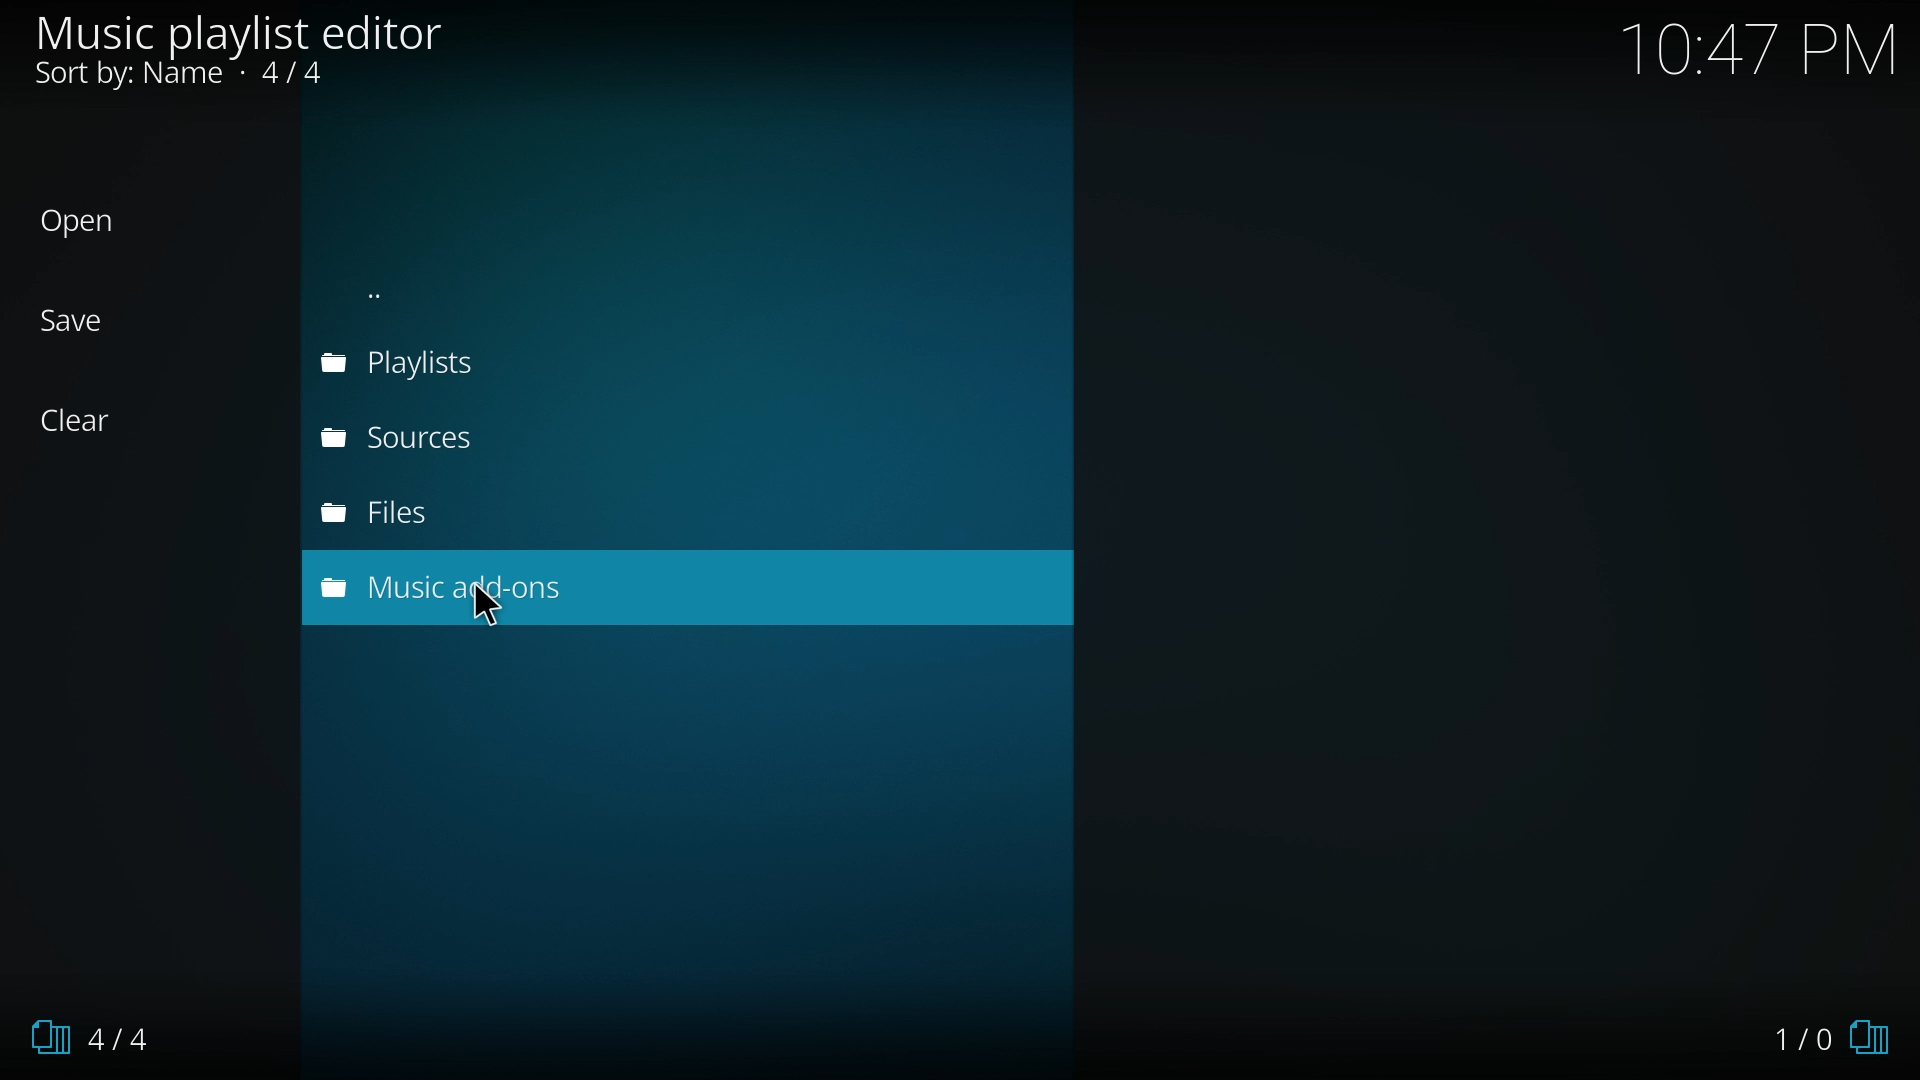 This screenshot has height=1080, width=1920. Describe the element at coordinates (1760, 49) in the screenshot. I see `Time` at that location.